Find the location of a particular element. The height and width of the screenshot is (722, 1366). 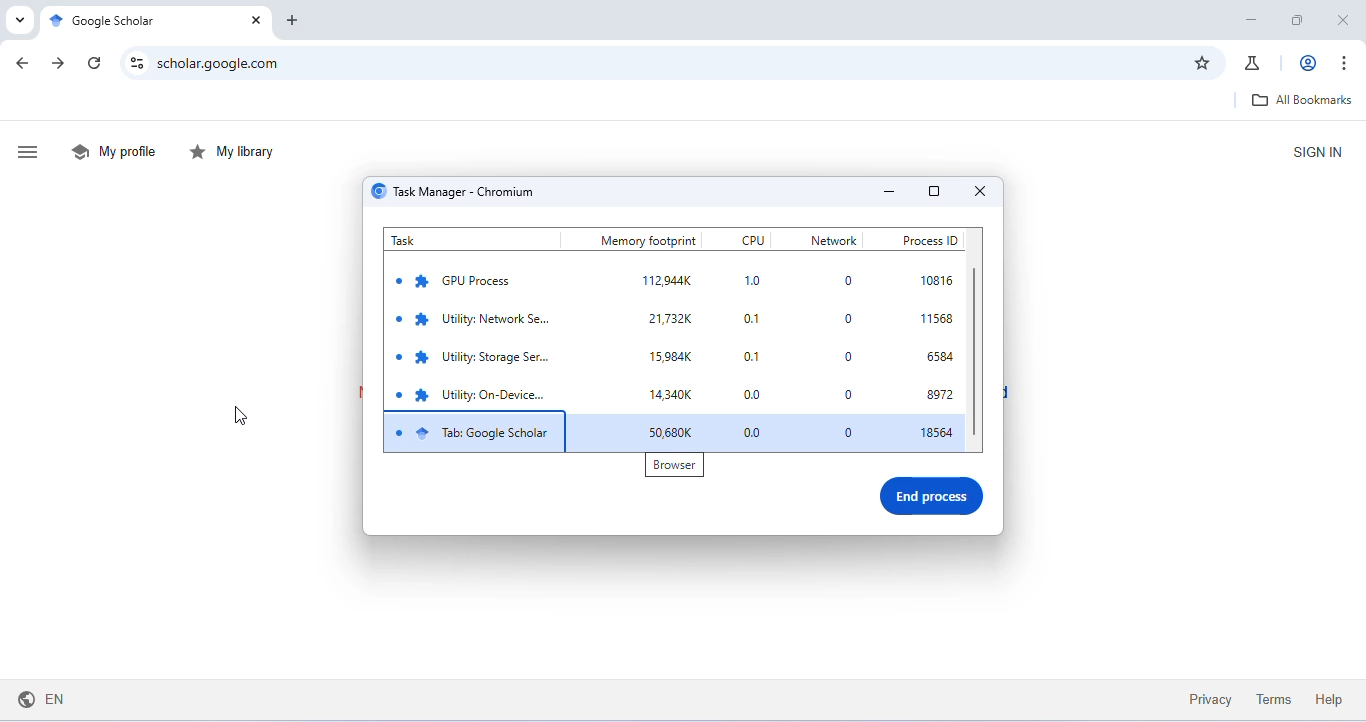

sign in is located at coordinates (1317, 151).